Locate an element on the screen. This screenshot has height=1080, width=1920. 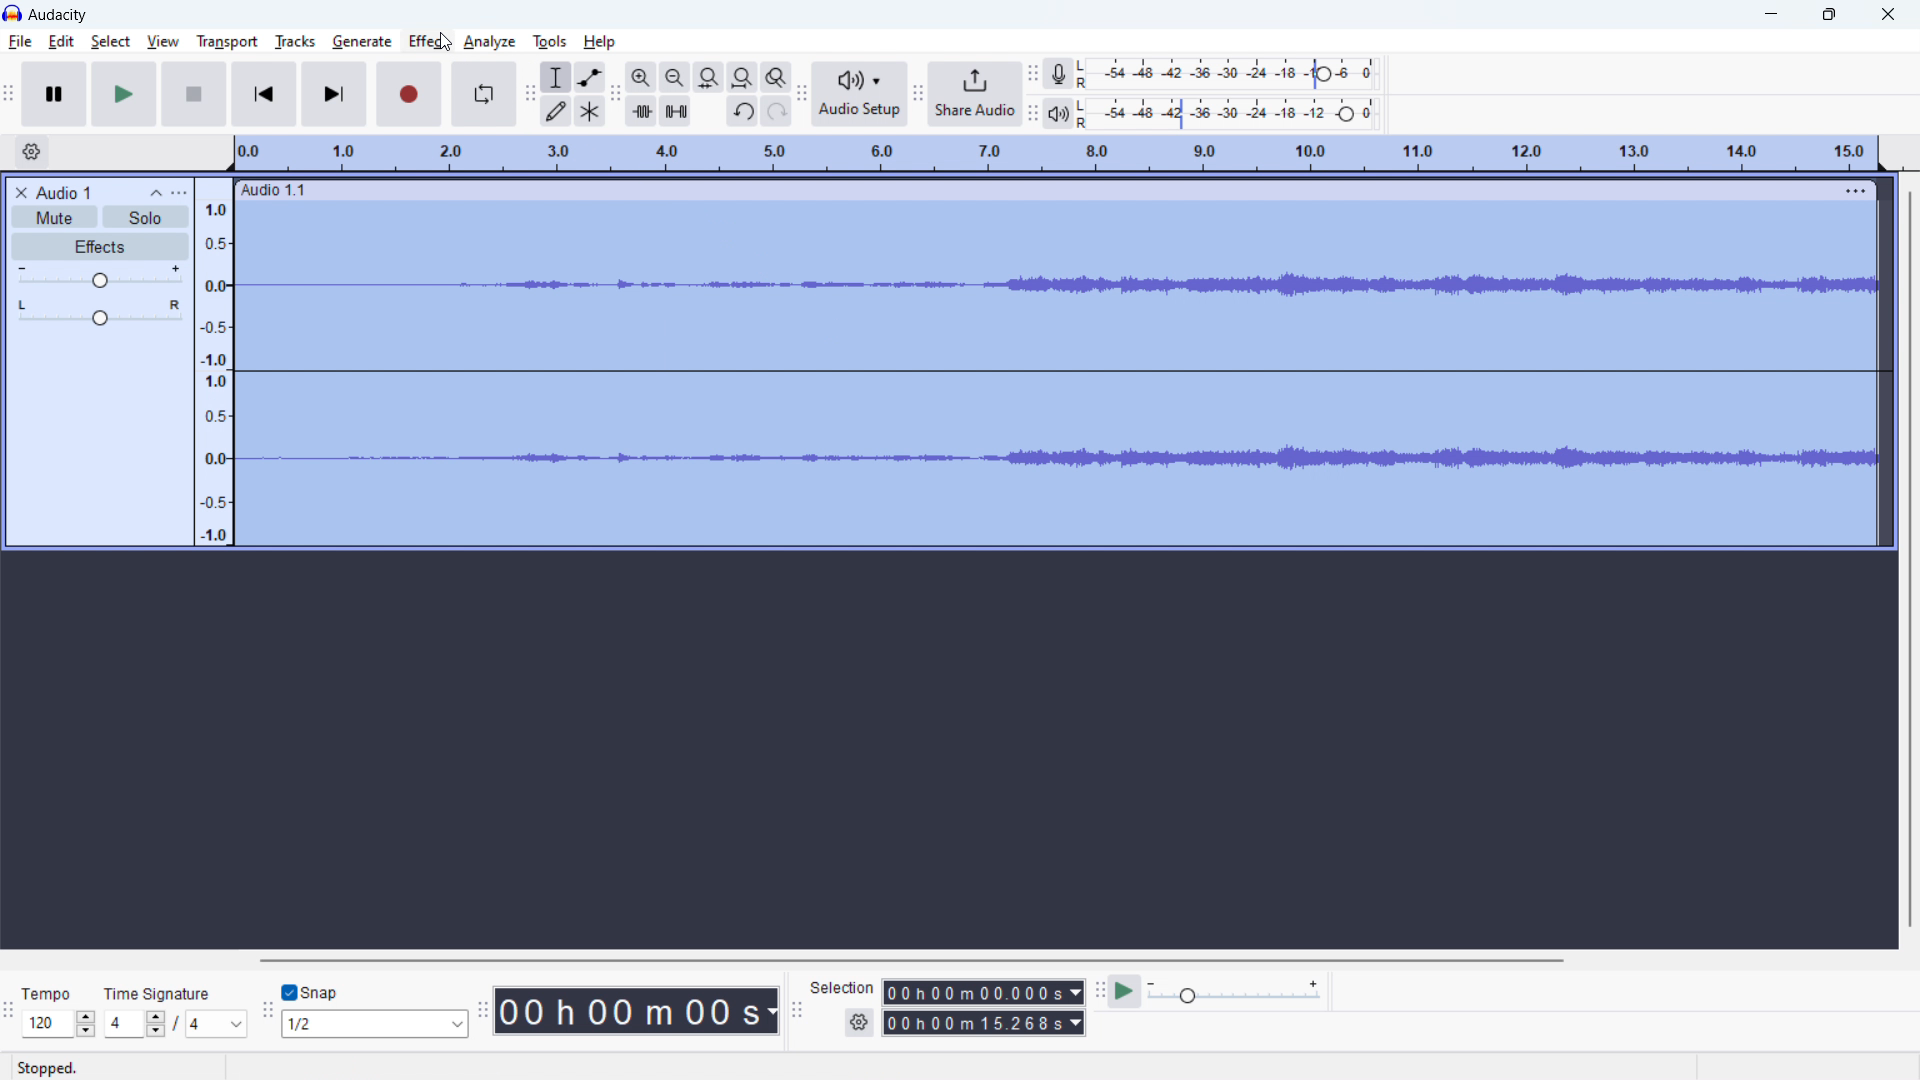
snap toggle is located at coordinates (311, 991).